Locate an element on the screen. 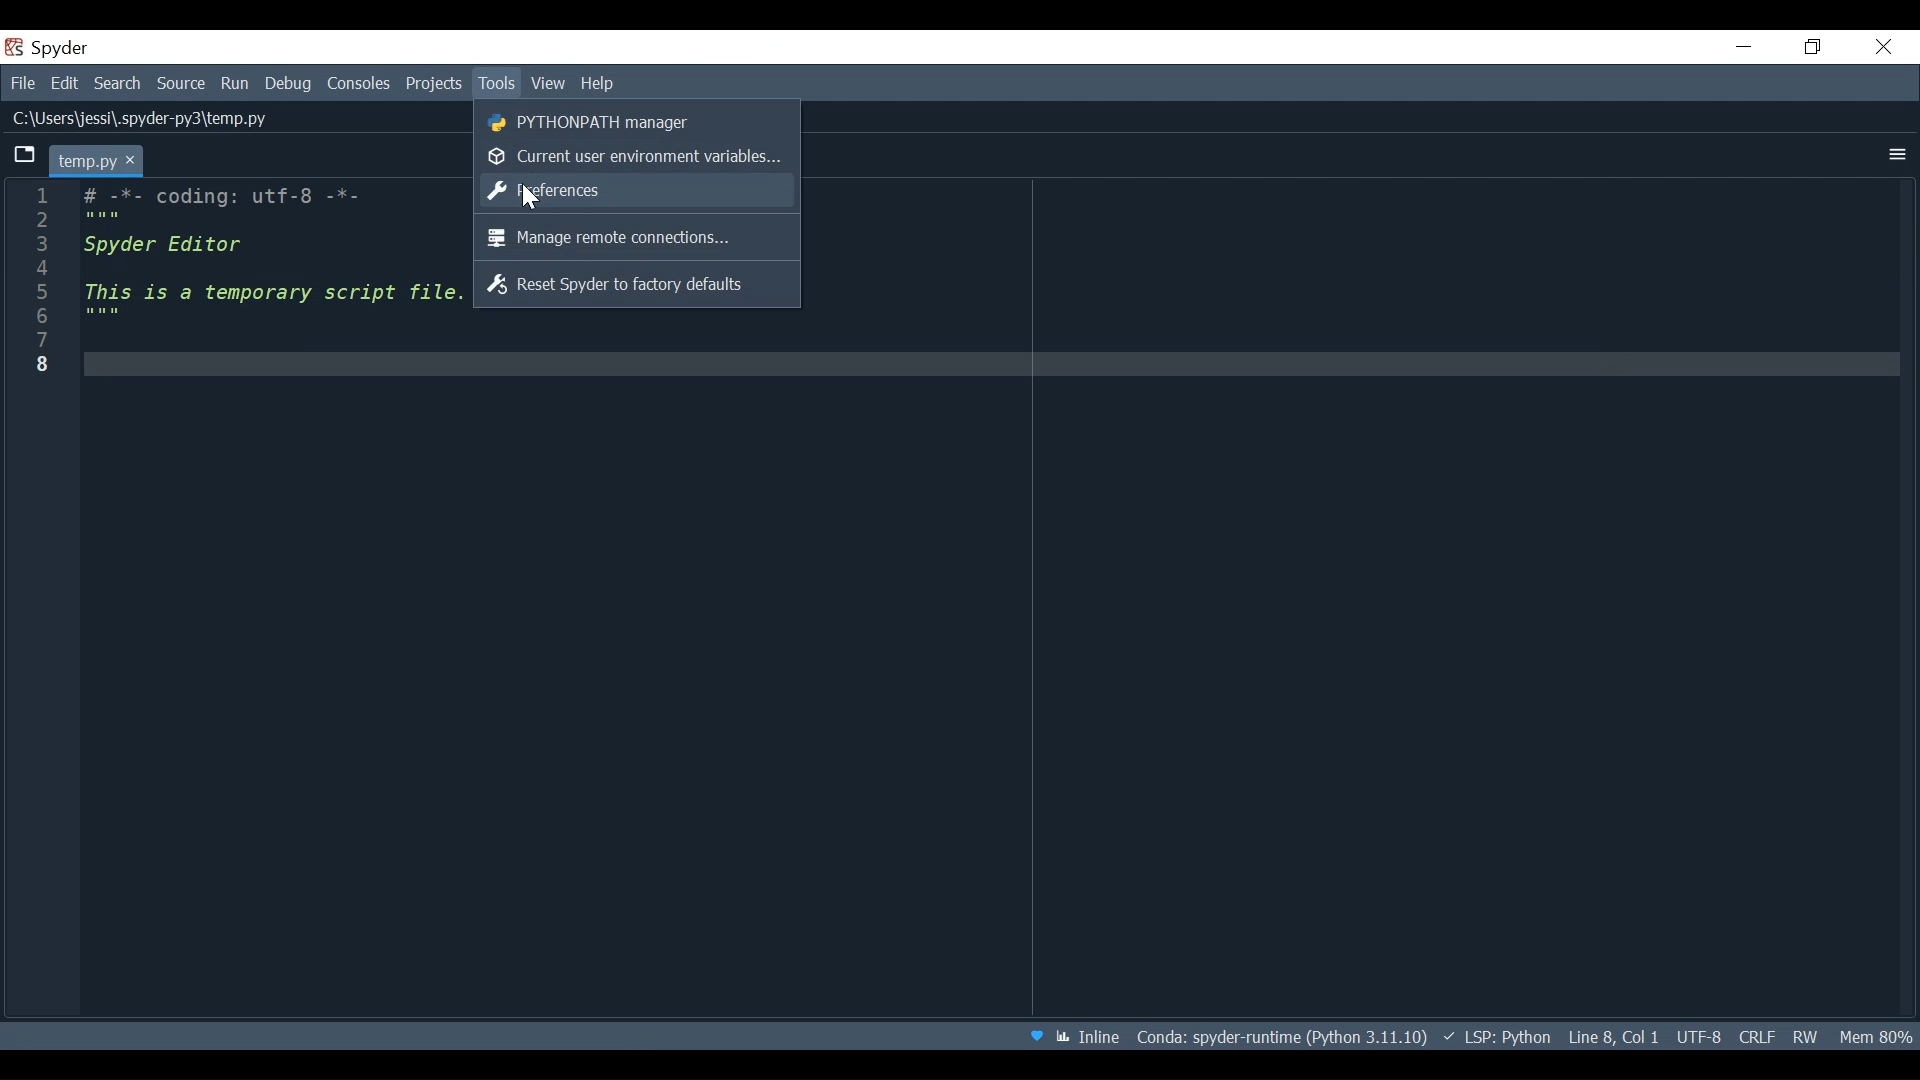 This screenshot has width=1920, height=1080. File EQL Stat is located at coordinates (1756, 1035).